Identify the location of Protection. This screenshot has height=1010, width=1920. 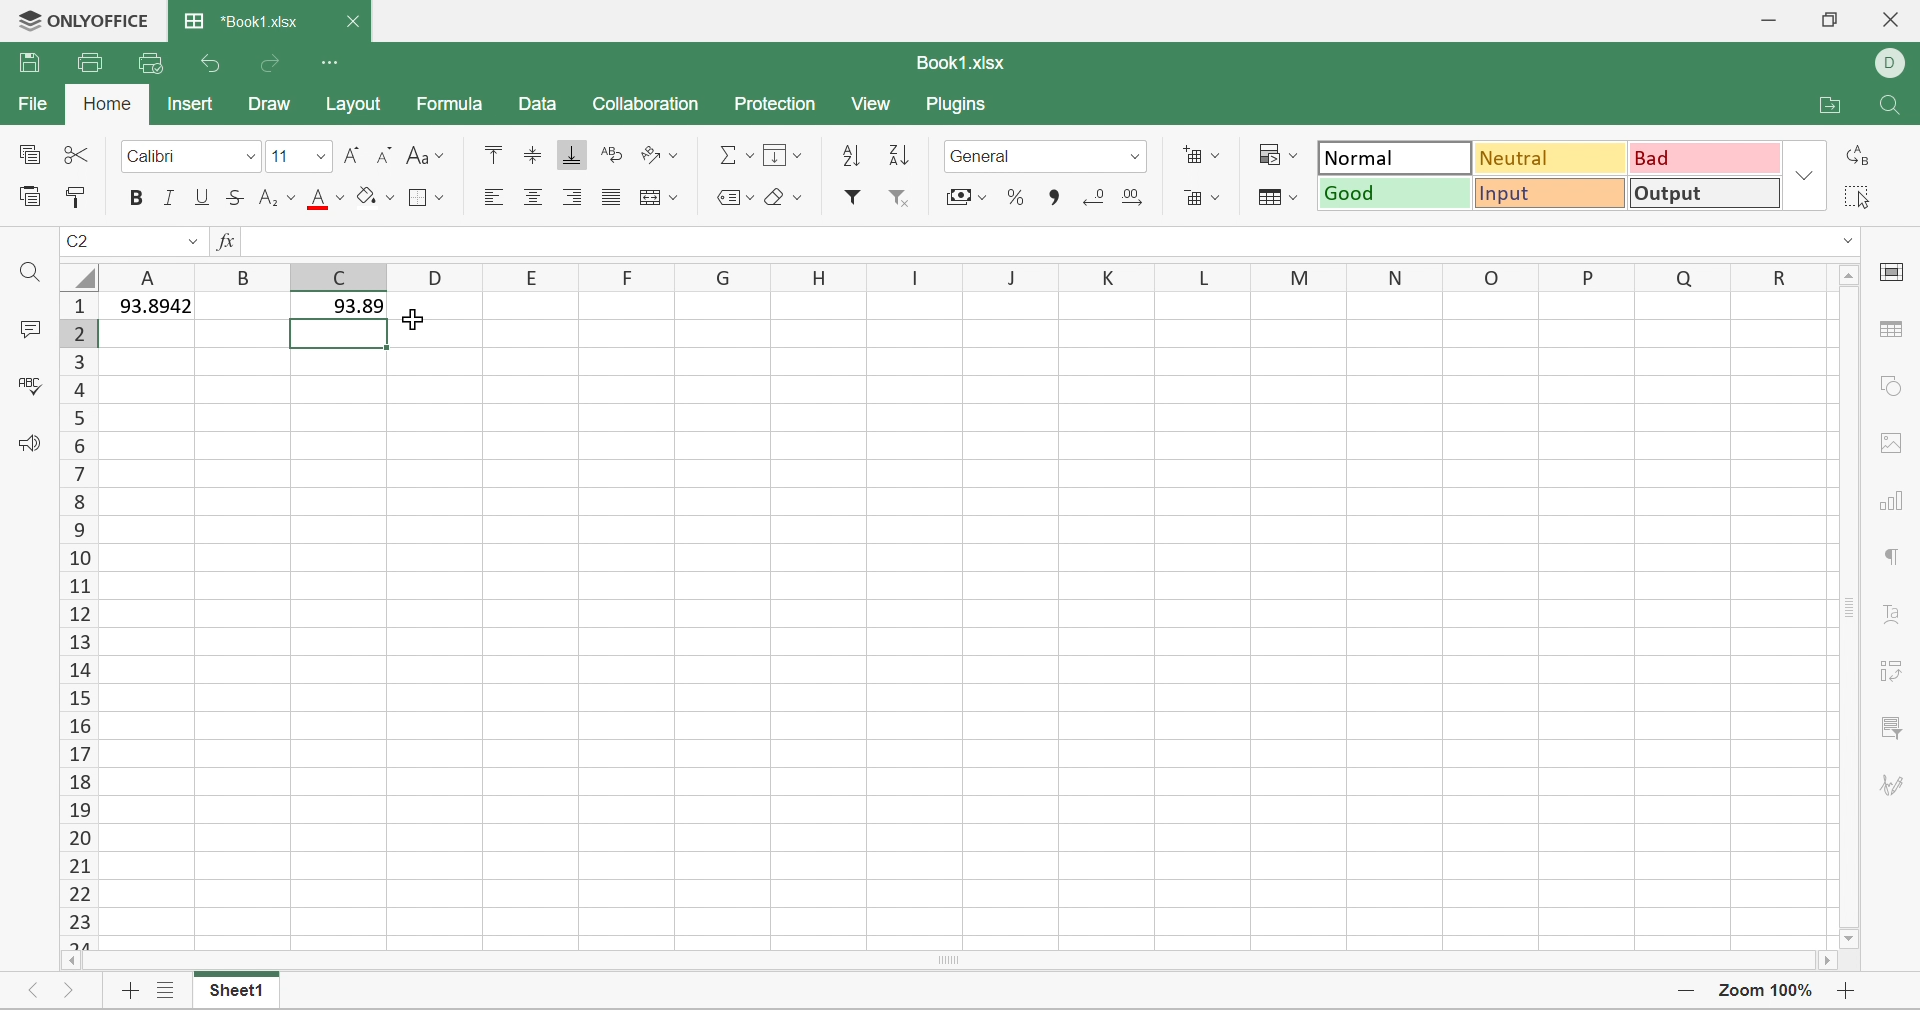
(777, 103).